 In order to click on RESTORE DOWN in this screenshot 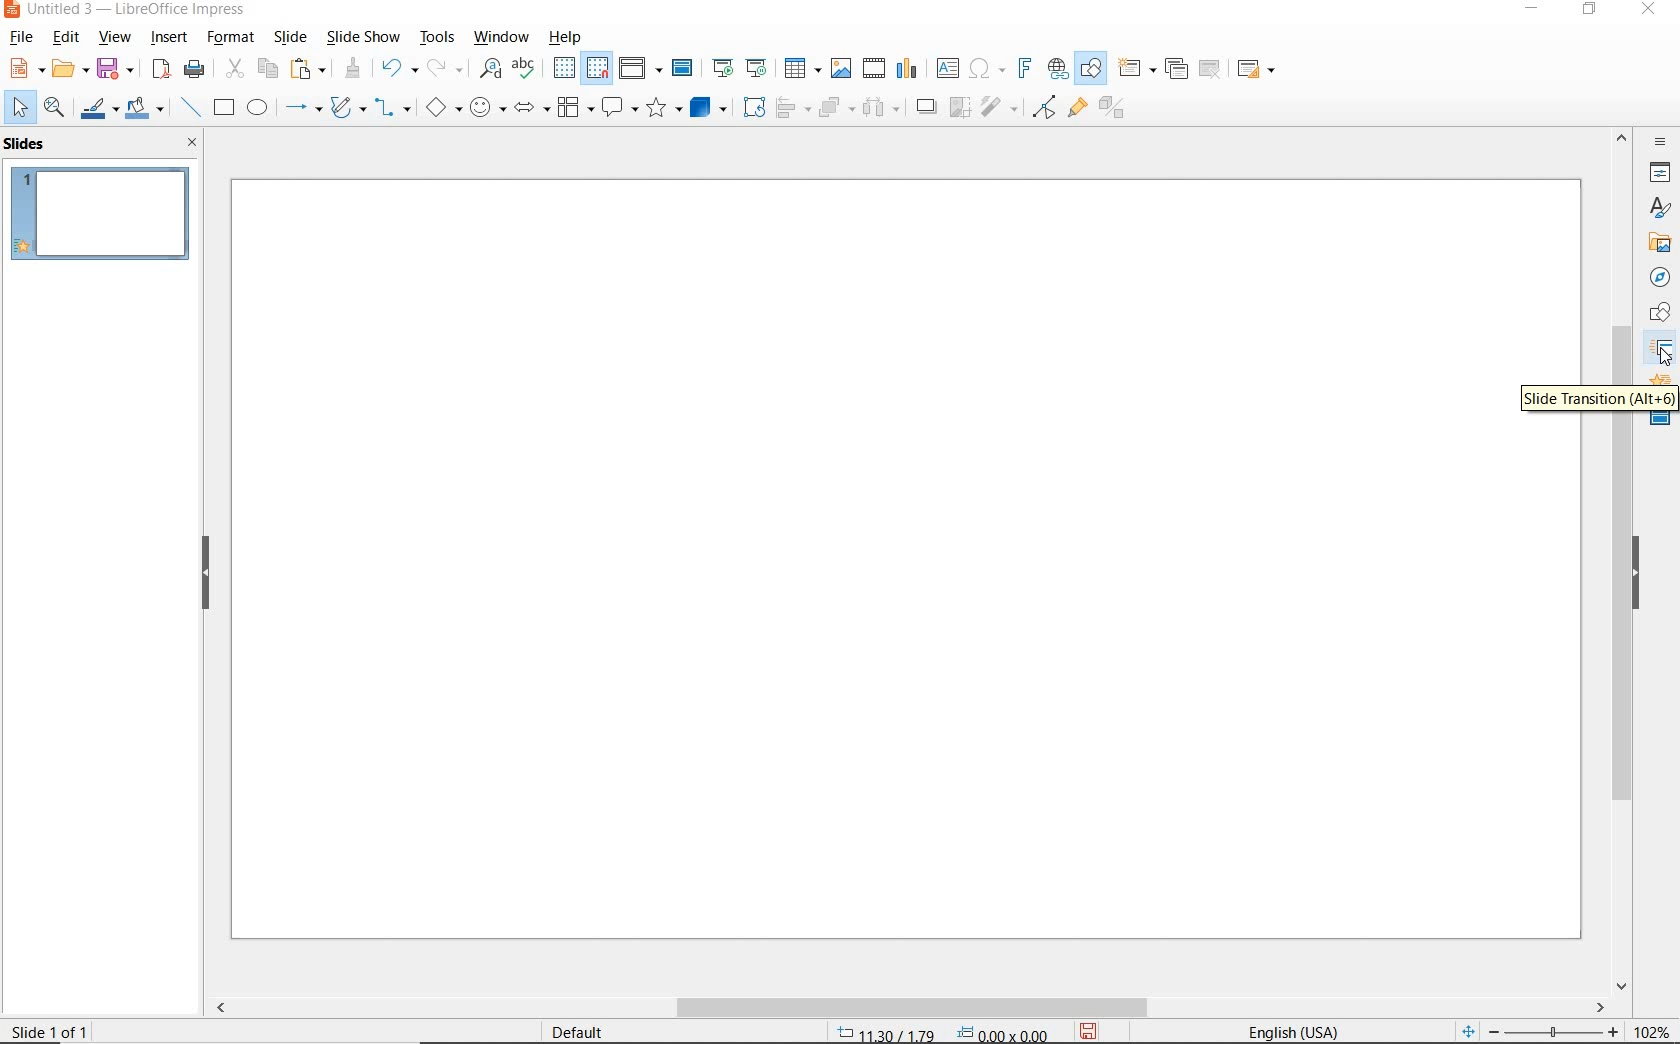, I will do `click(1594, 11)`.